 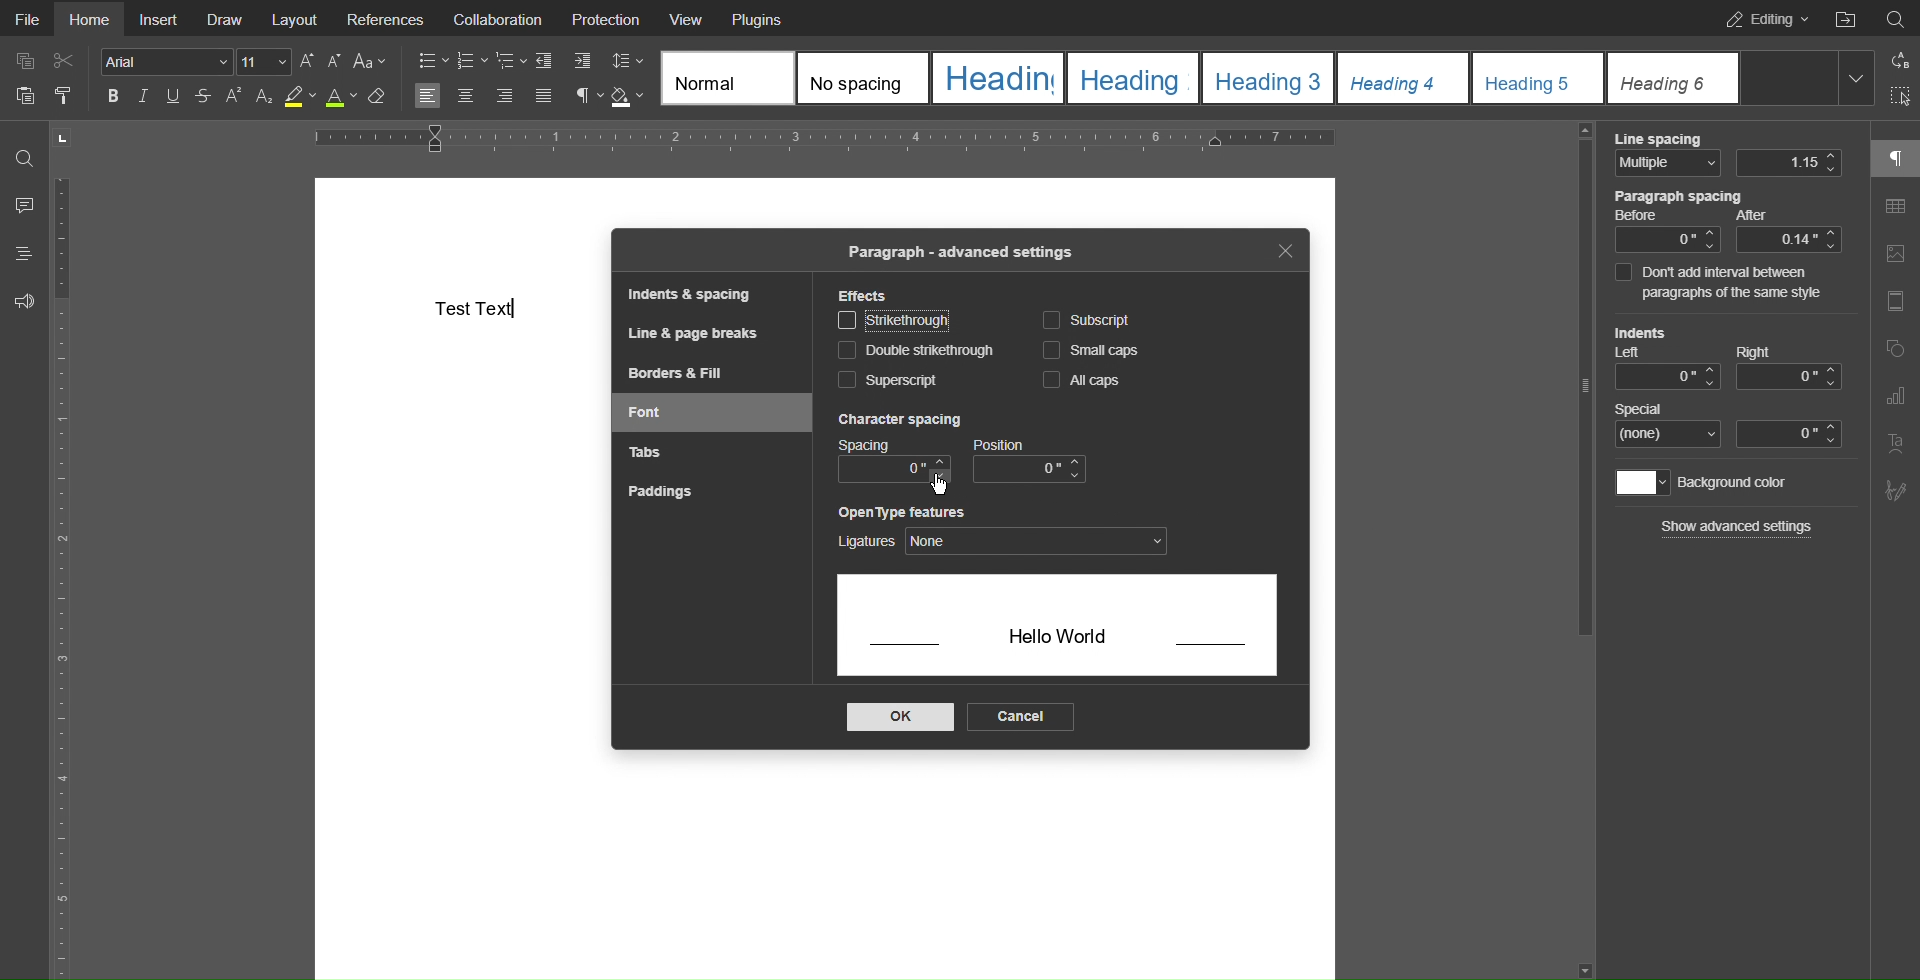 What do you see at coordinates (233, 97) in the screenshot?
I see `Superscript` at bounding box center [233, 97].